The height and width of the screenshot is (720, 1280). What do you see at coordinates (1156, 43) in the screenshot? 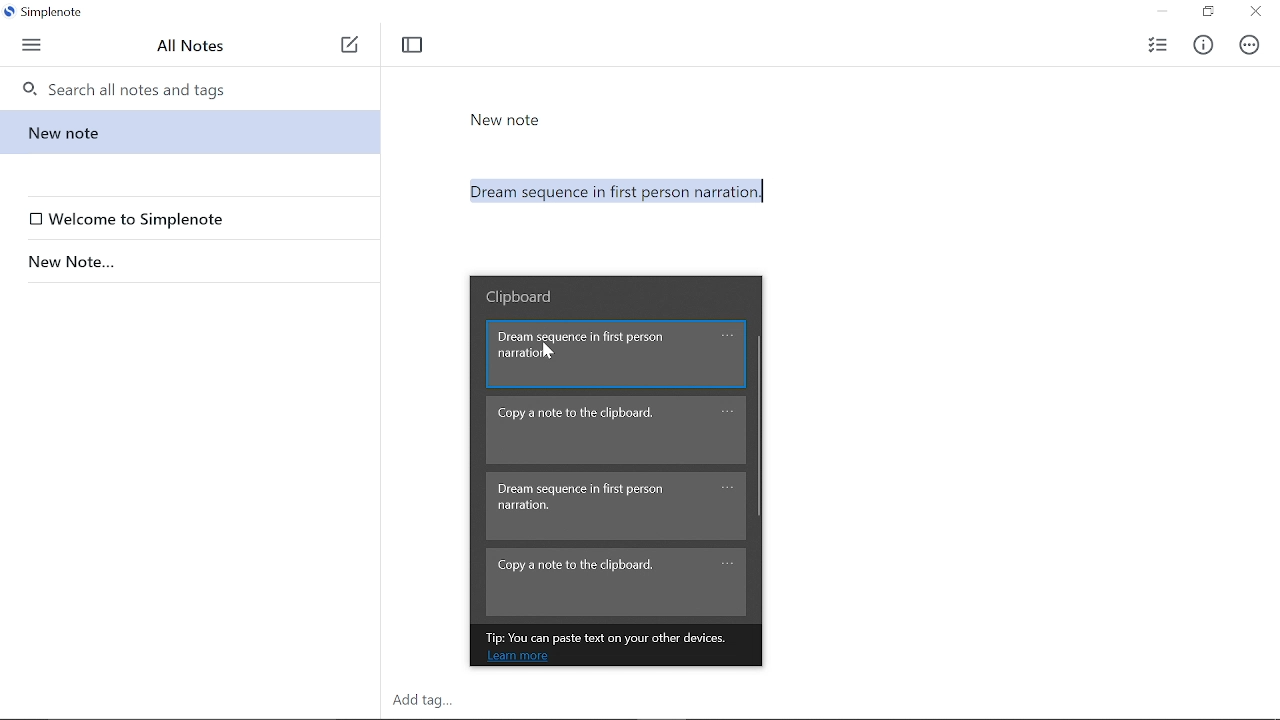
I see `Add checklist` at bounding box center [1156, 43].